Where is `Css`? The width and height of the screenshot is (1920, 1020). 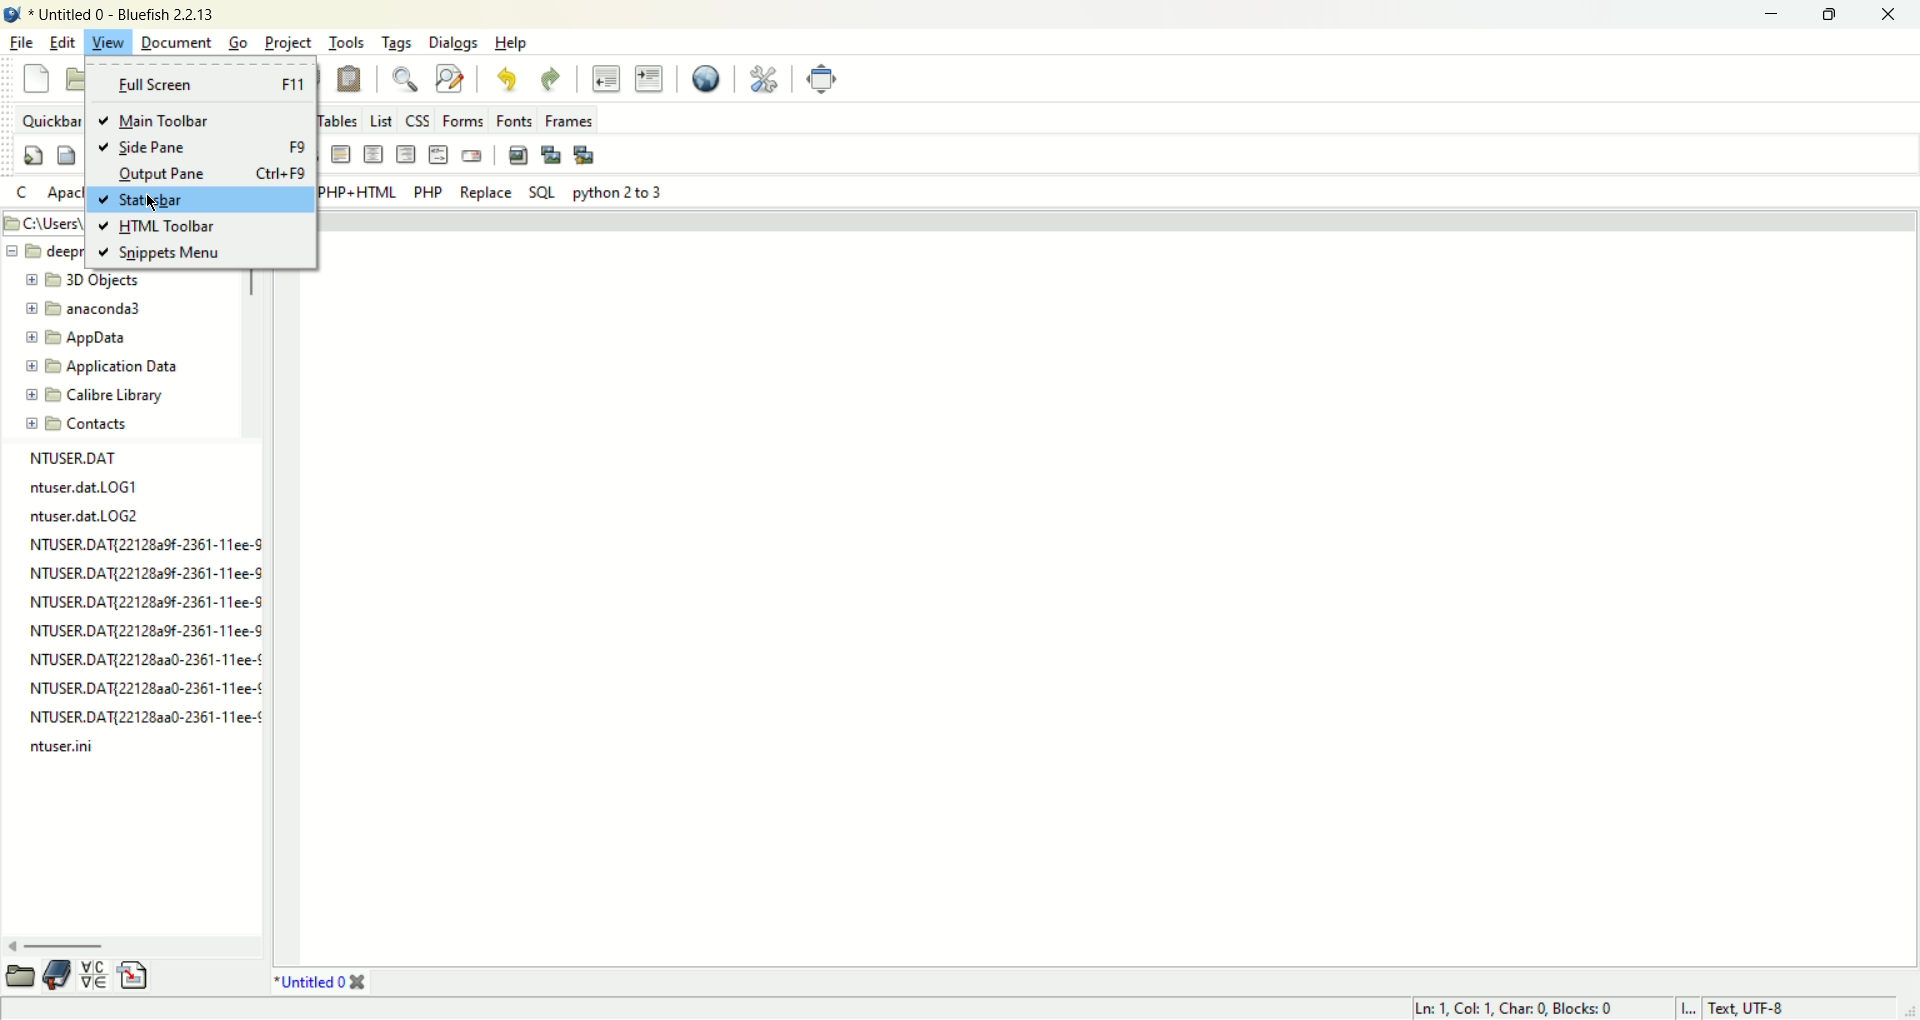 Css is located at coordinates (415, 120).